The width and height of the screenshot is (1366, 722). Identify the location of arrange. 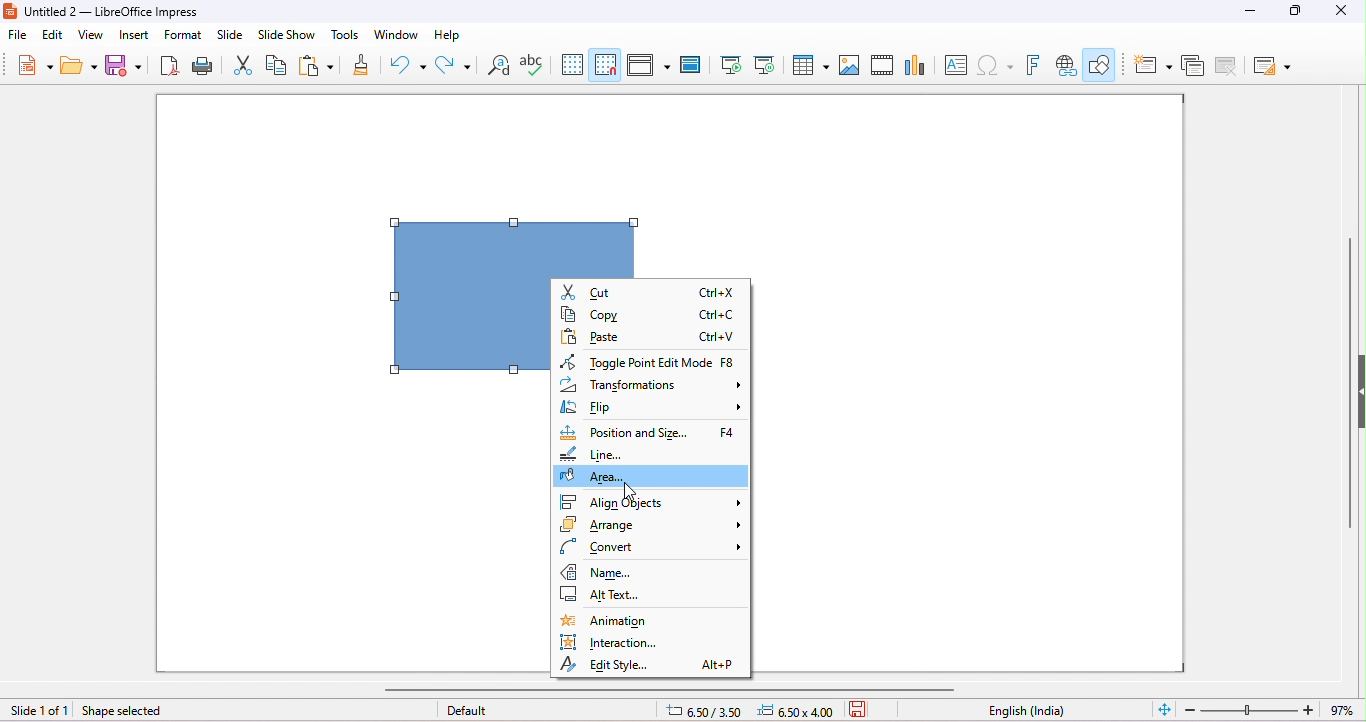
(651, 525).